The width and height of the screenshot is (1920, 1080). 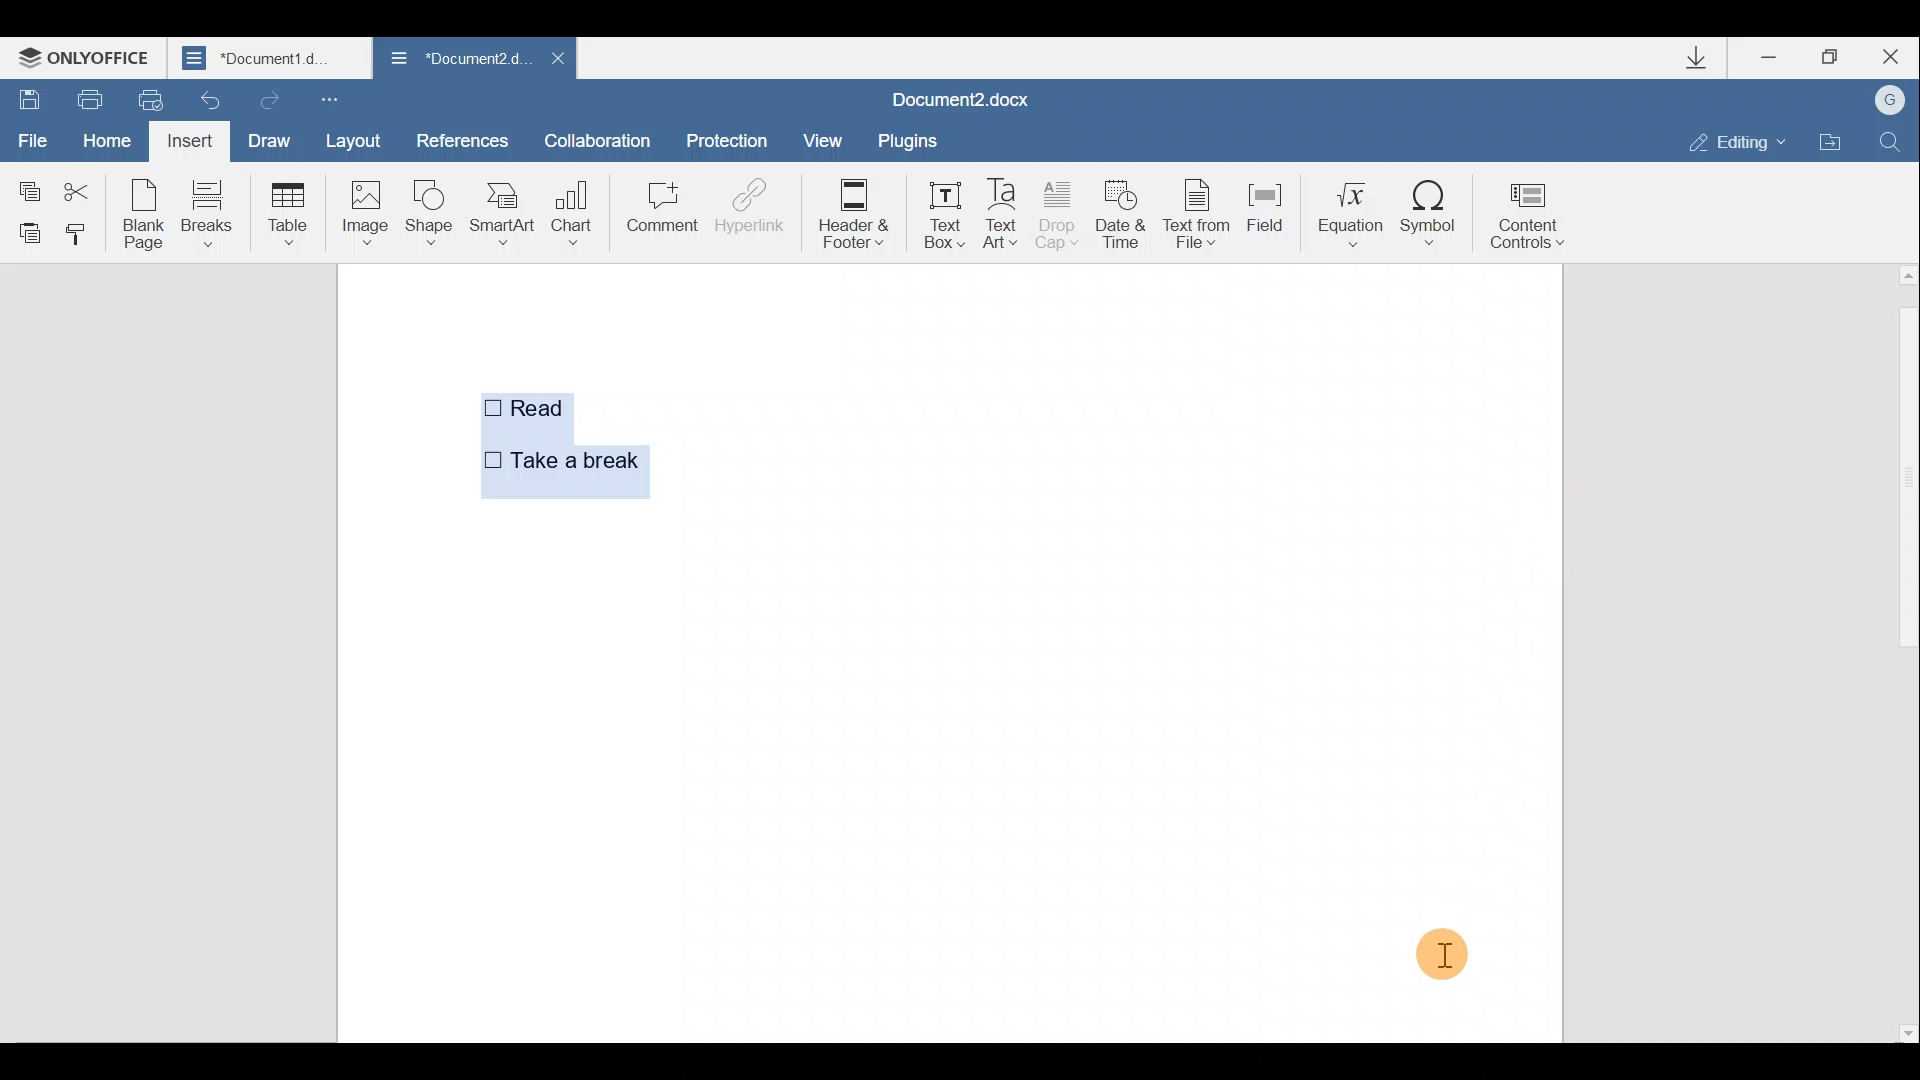 I want to click on Collaboration, so click(x=598, y=137).